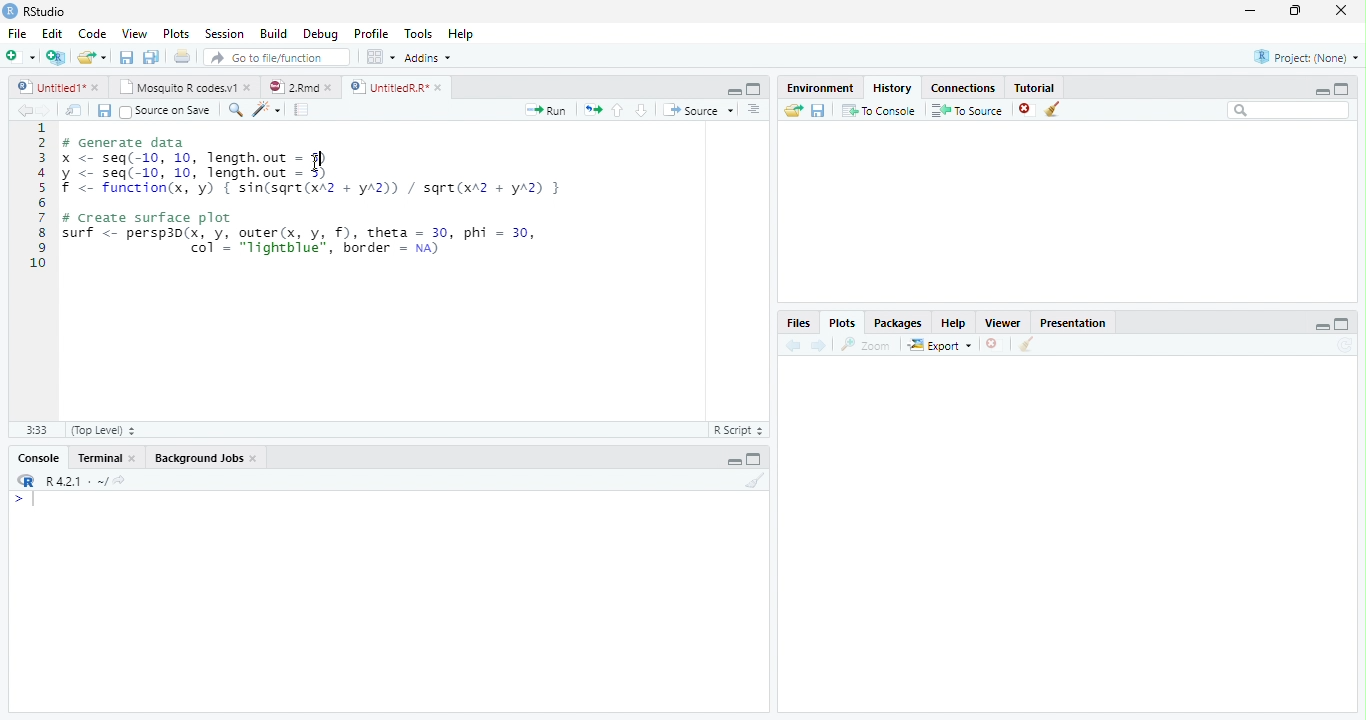 The width and height of the screenshot is (1366, 720). Describe the element at coordinates (1073, 322) in the screenshot. I see `Presentation` at that location.